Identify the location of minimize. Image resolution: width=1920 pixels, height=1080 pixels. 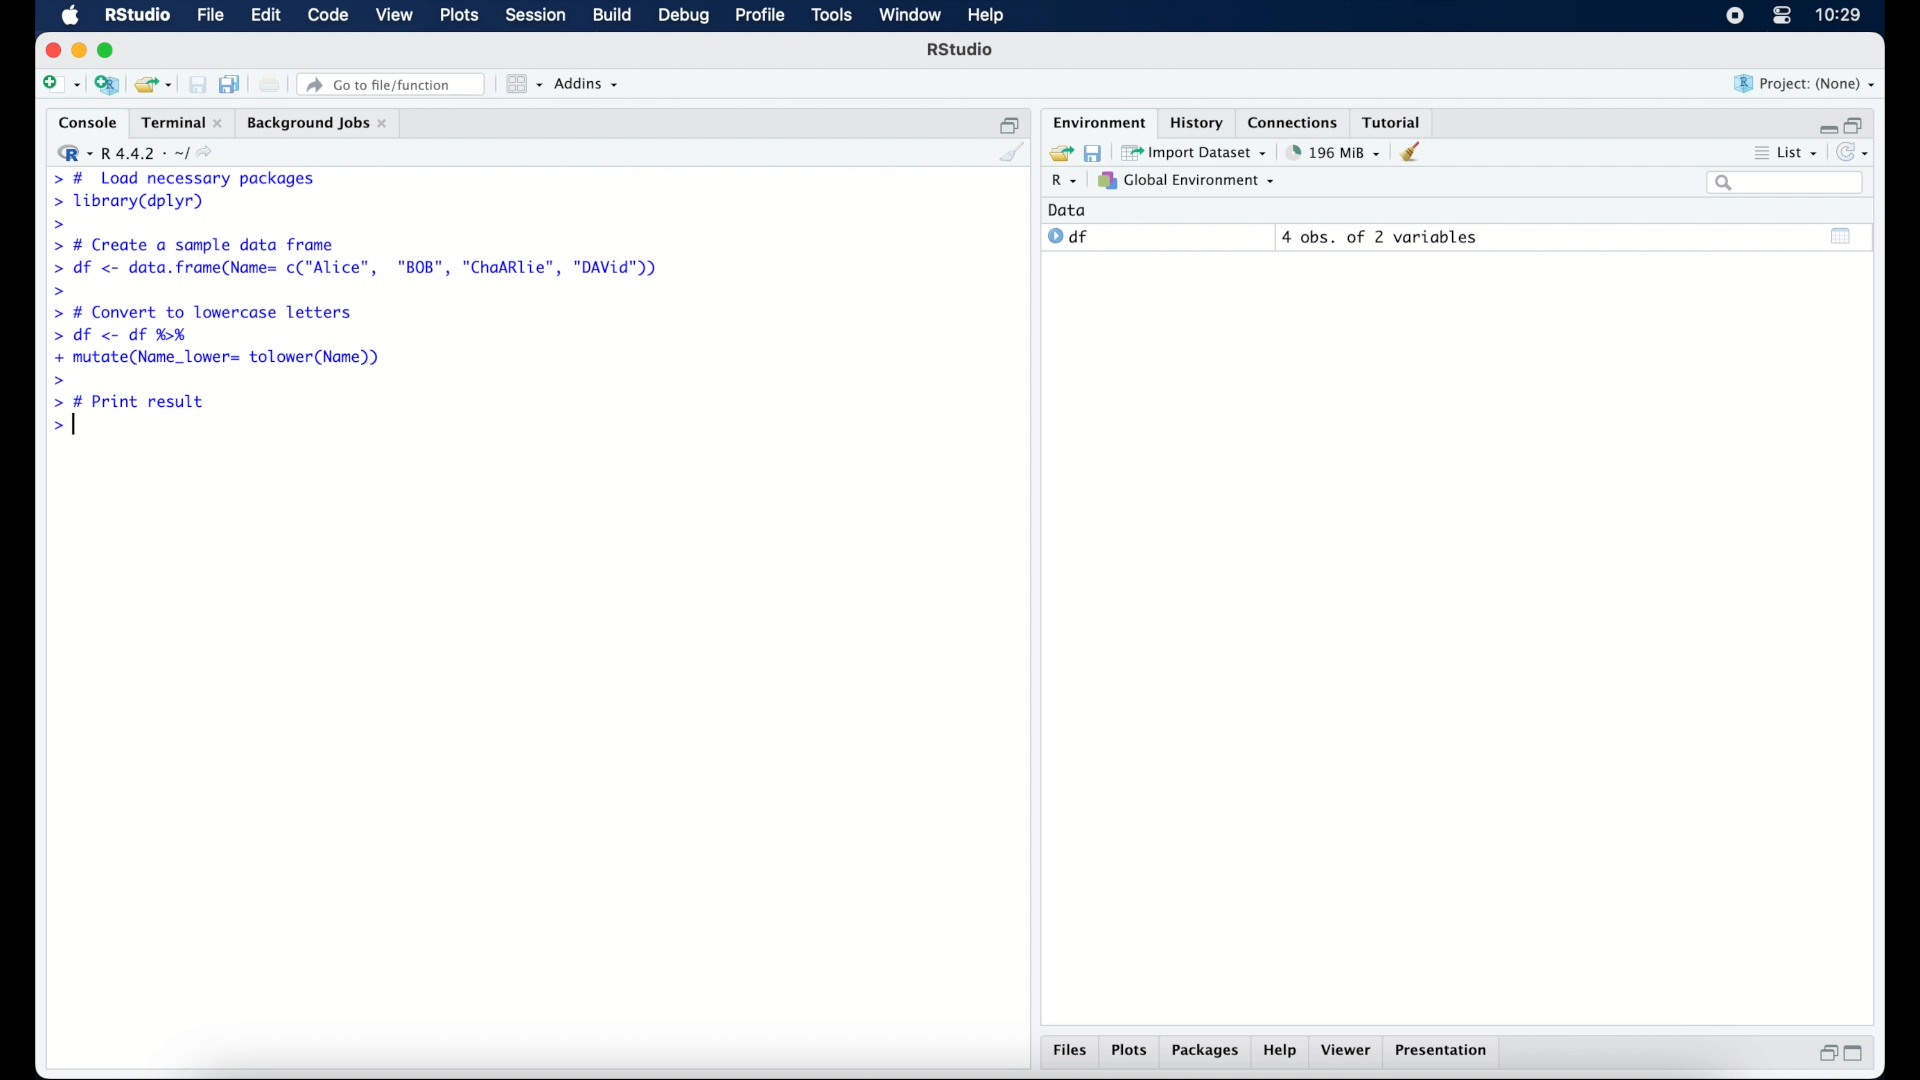
(1825, 124).